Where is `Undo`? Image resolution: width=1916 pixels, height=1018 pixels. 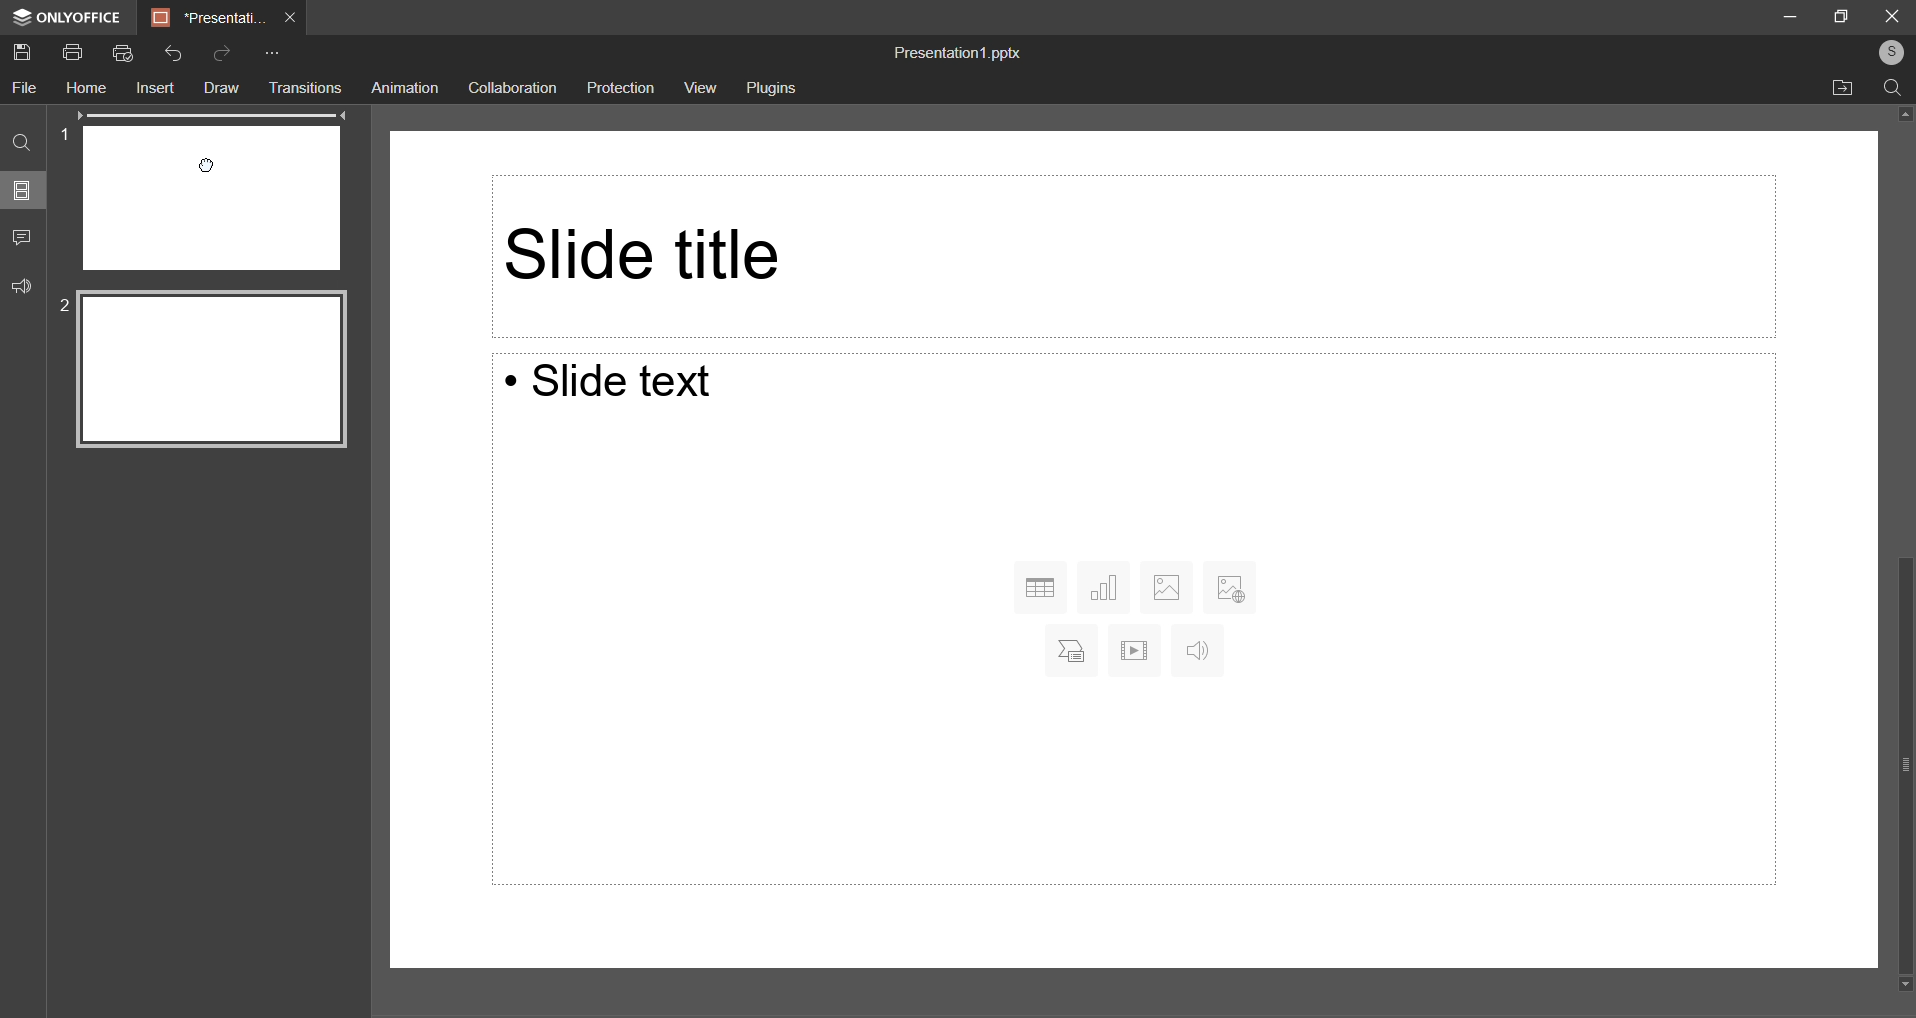 Undo is located at coordinates (172, 53).